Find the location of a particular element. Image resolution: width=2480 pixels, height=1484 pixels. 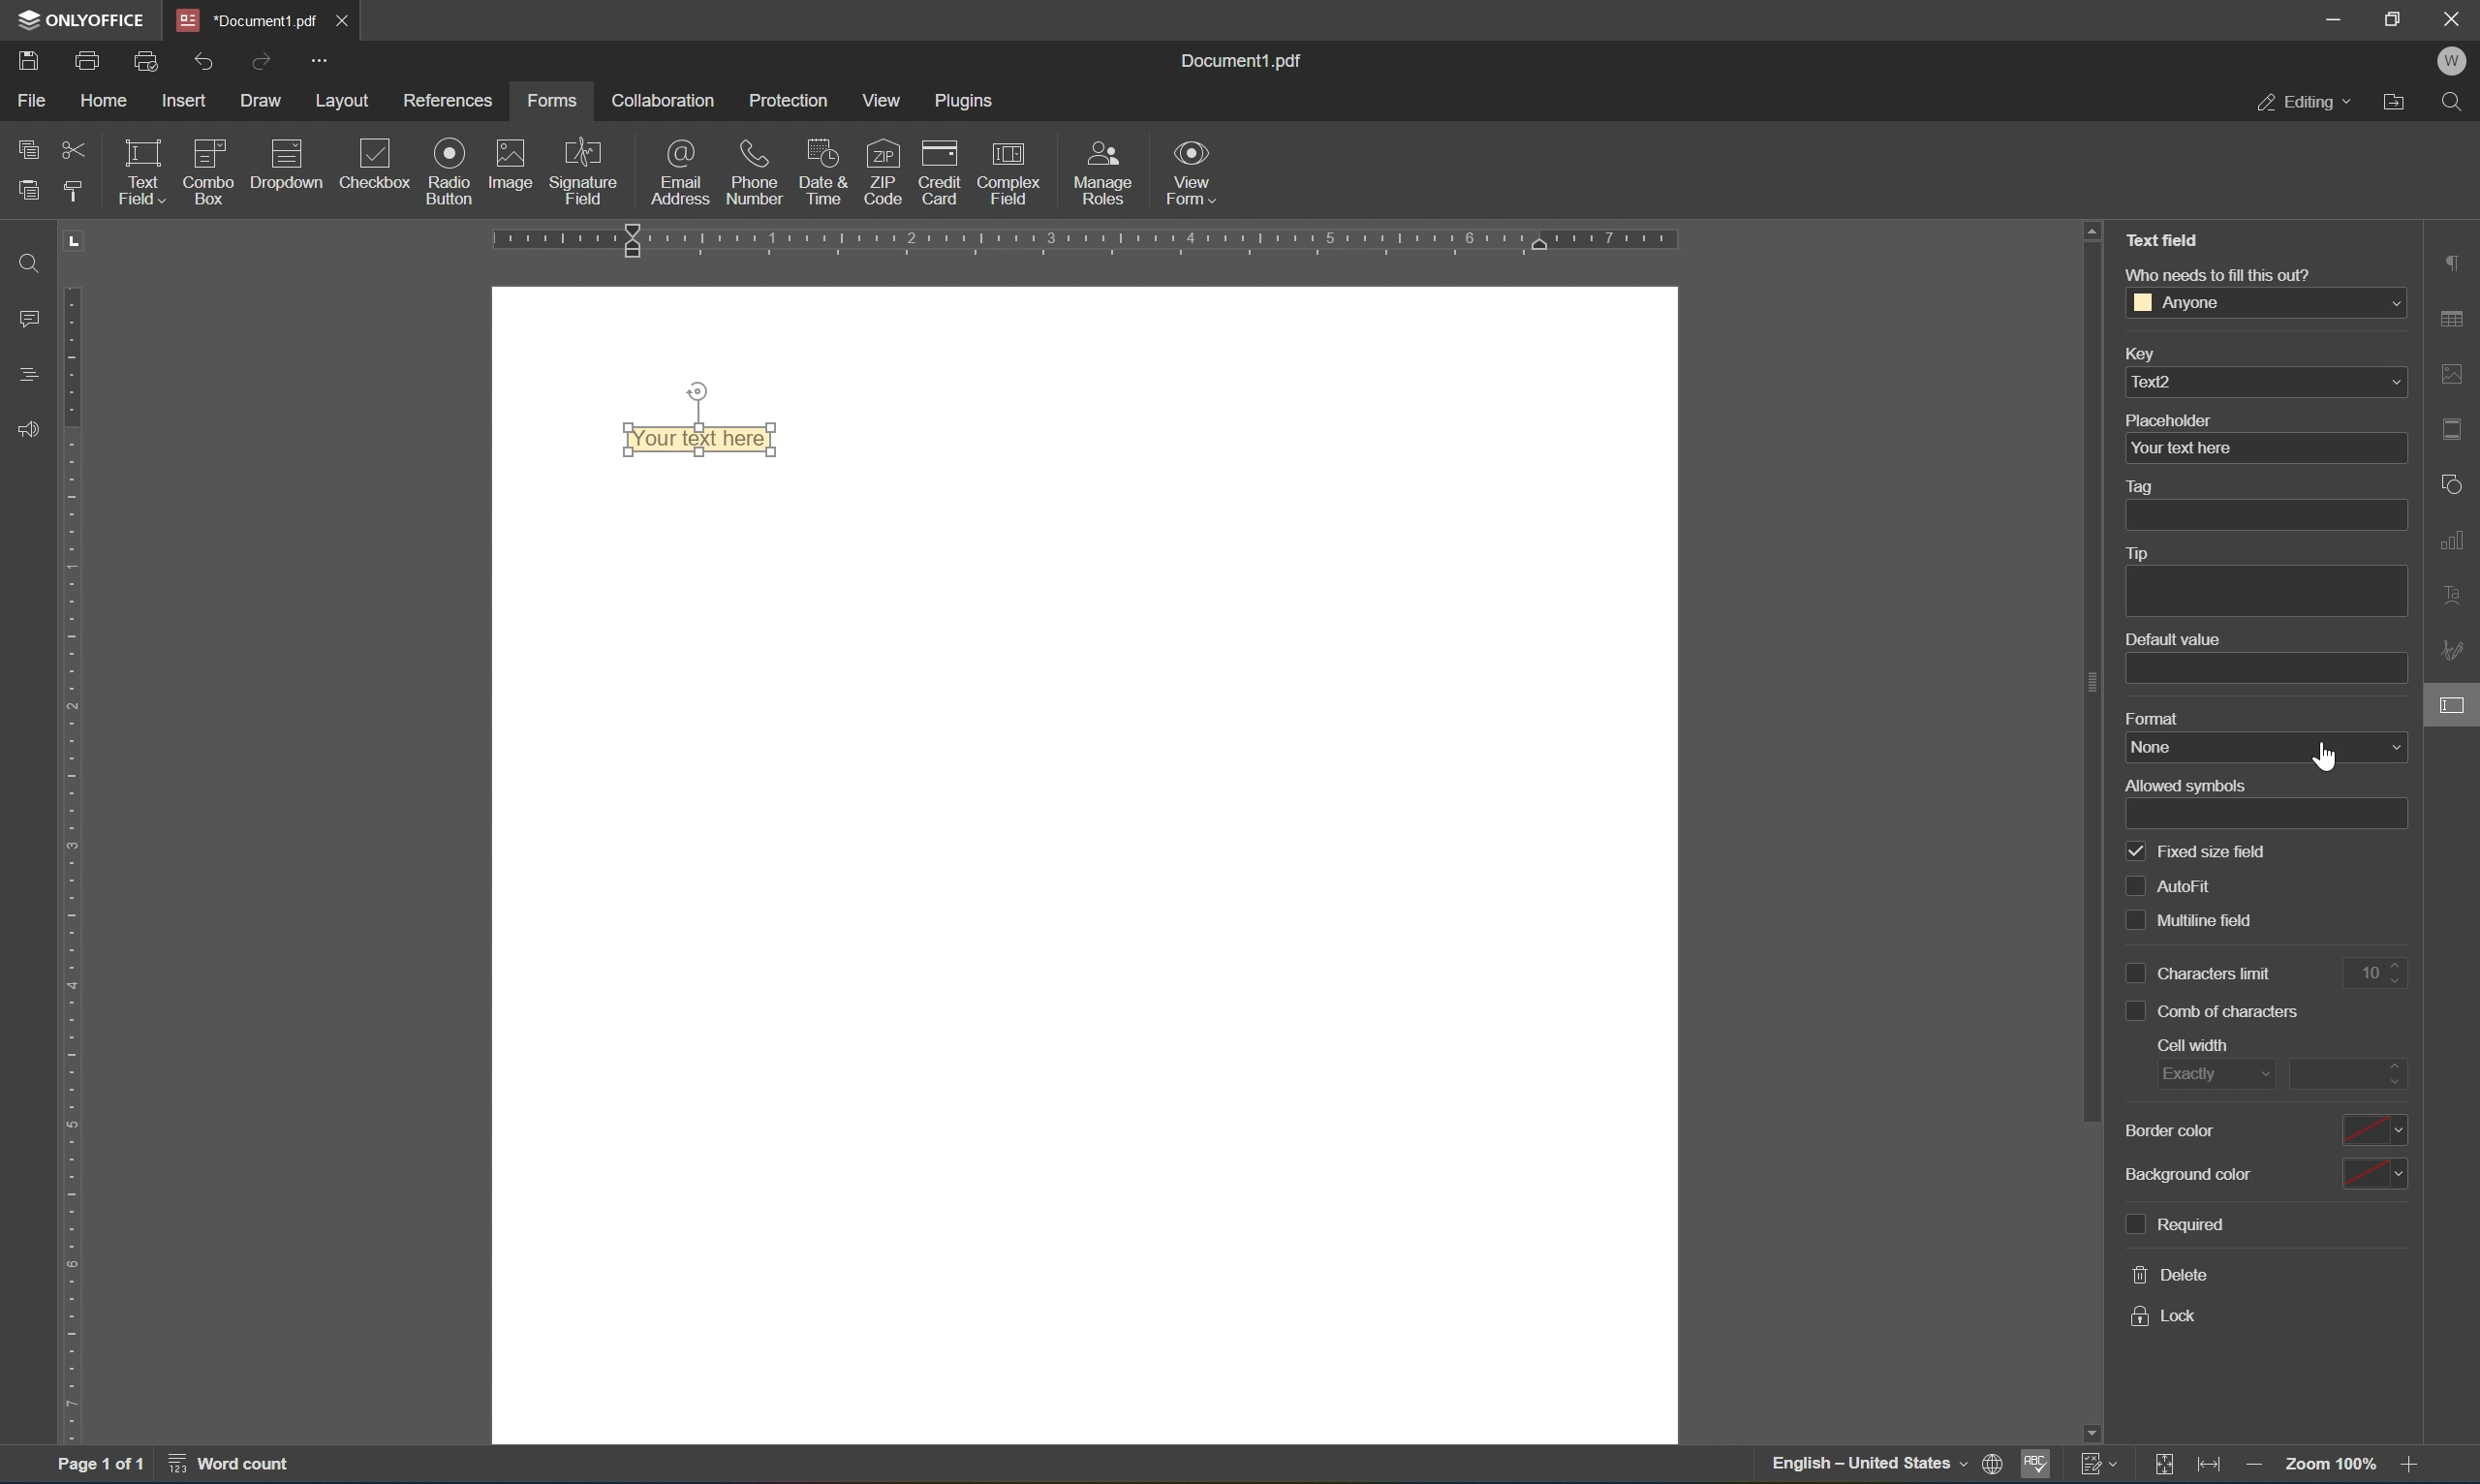

combo box is located at coordinates (209, 172).